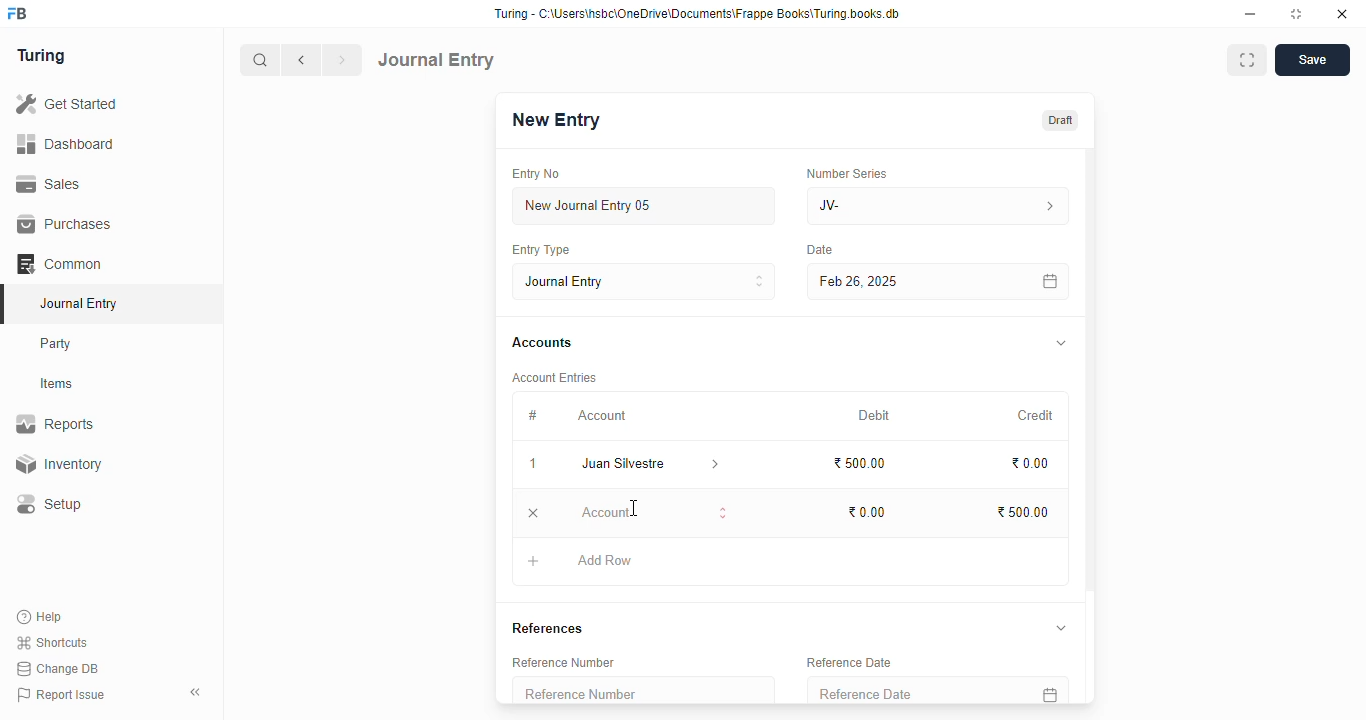 The height and width of the screenshot is (720, 1366). I want to click on close, so click(1342, 14).